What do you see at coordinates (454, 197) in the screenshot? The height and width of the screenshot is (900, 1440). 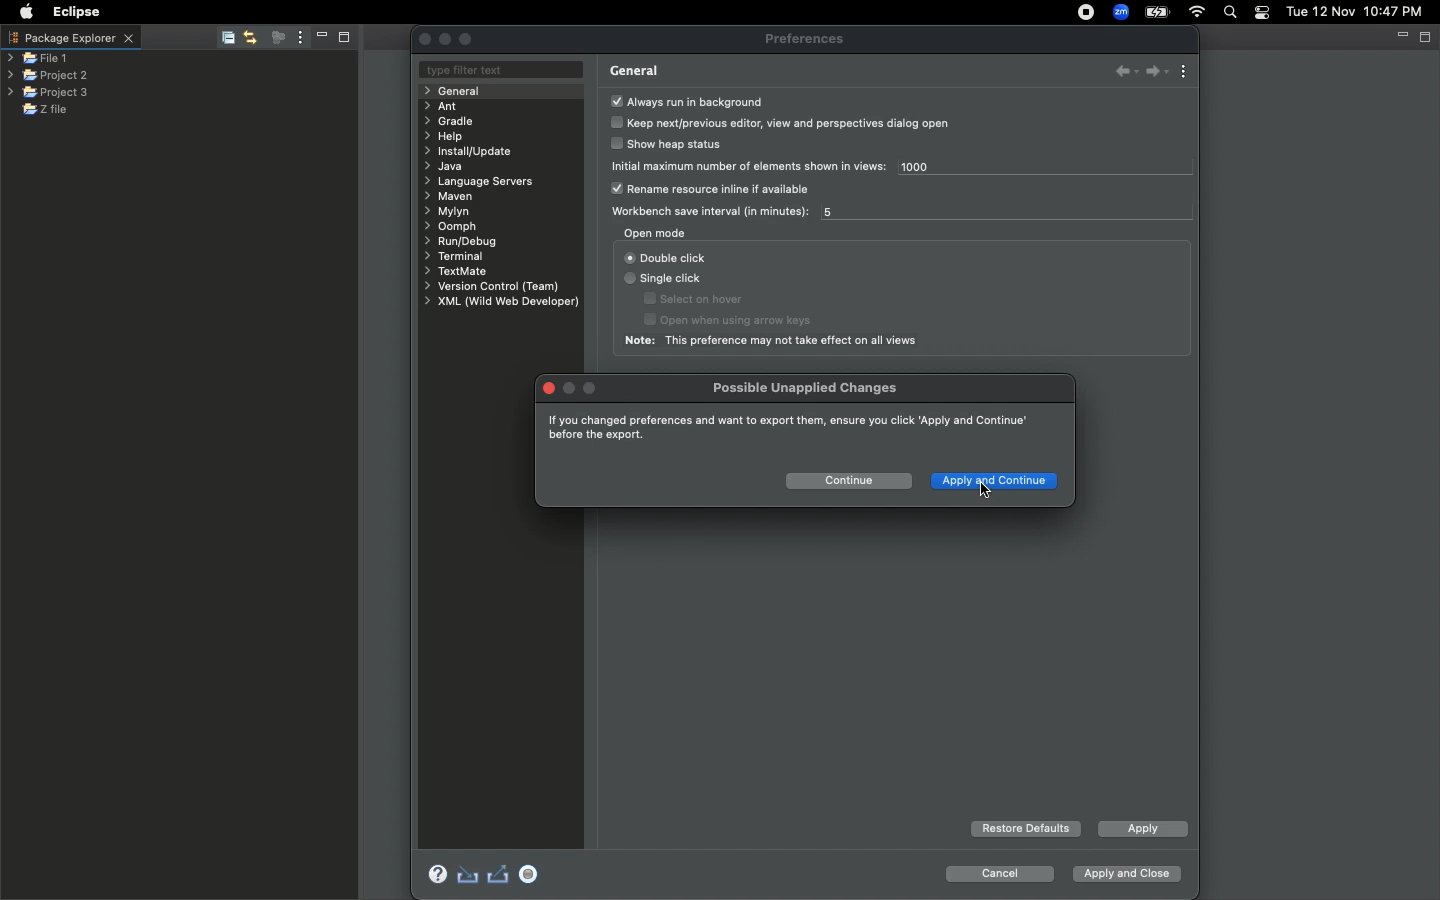 I see `Maven` at bounding box center [454, 197].